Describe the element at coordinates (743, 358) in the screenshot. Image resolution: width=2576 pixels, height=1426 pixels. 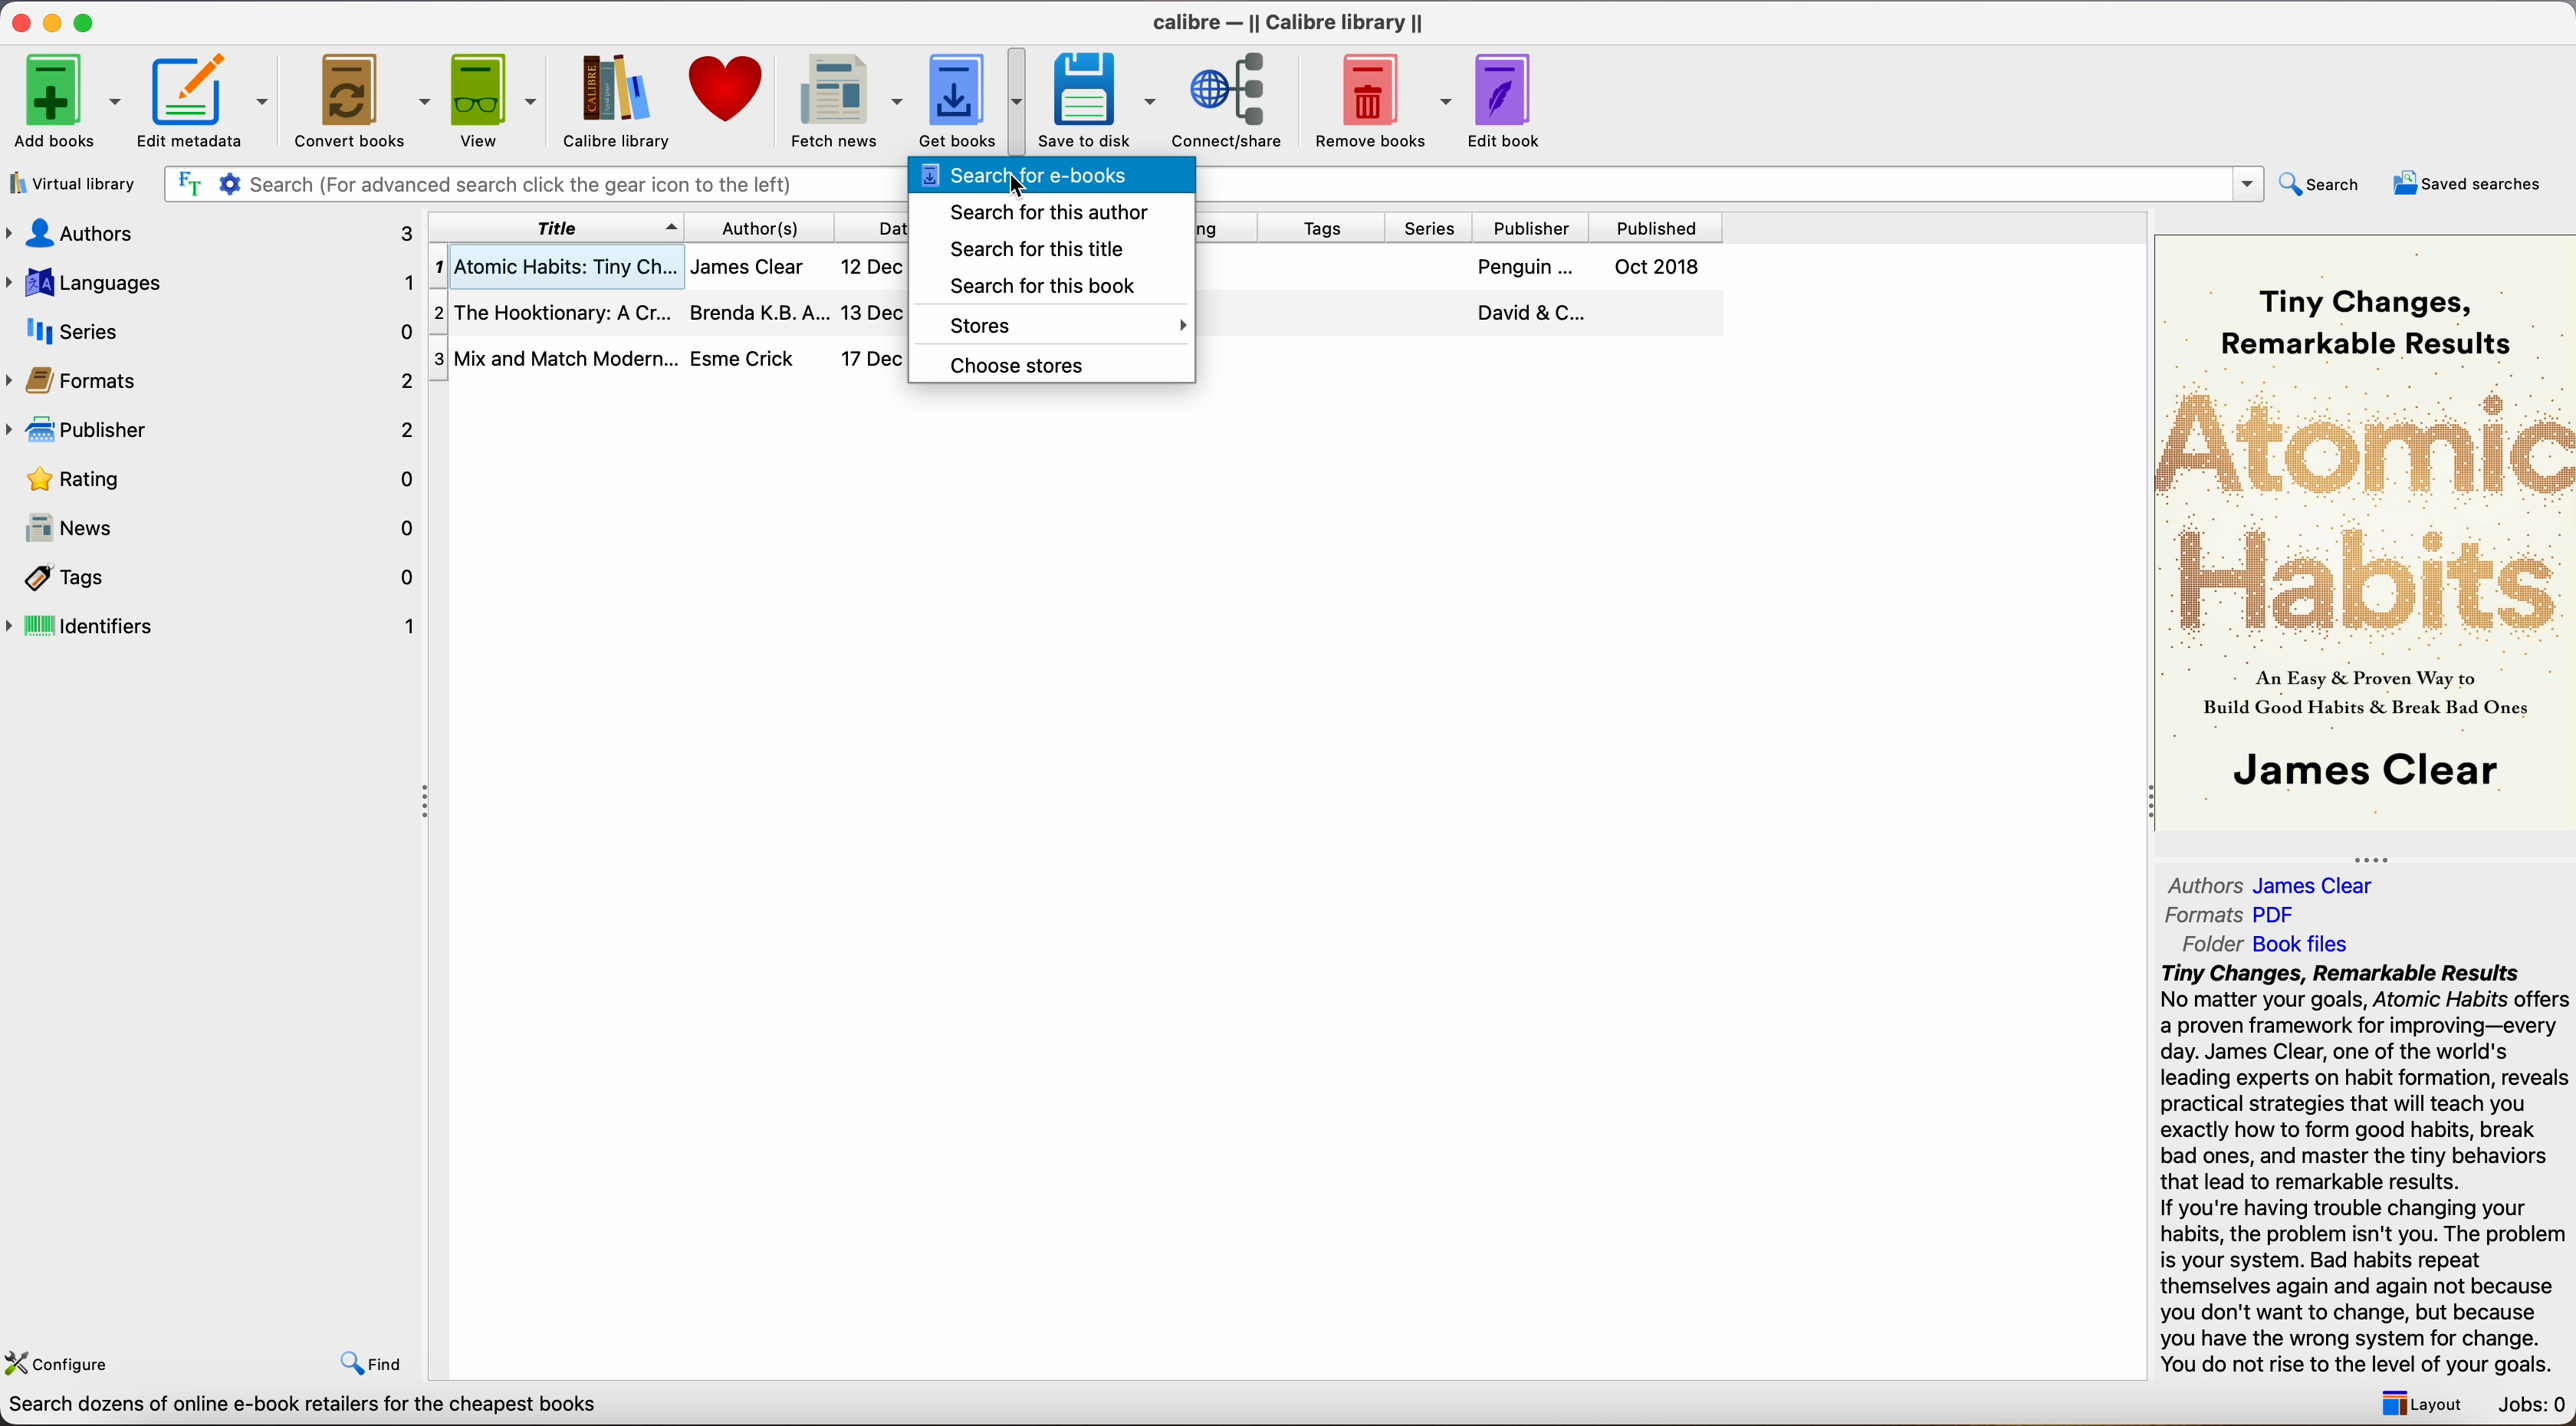
I see `Esme Crick` at that location.